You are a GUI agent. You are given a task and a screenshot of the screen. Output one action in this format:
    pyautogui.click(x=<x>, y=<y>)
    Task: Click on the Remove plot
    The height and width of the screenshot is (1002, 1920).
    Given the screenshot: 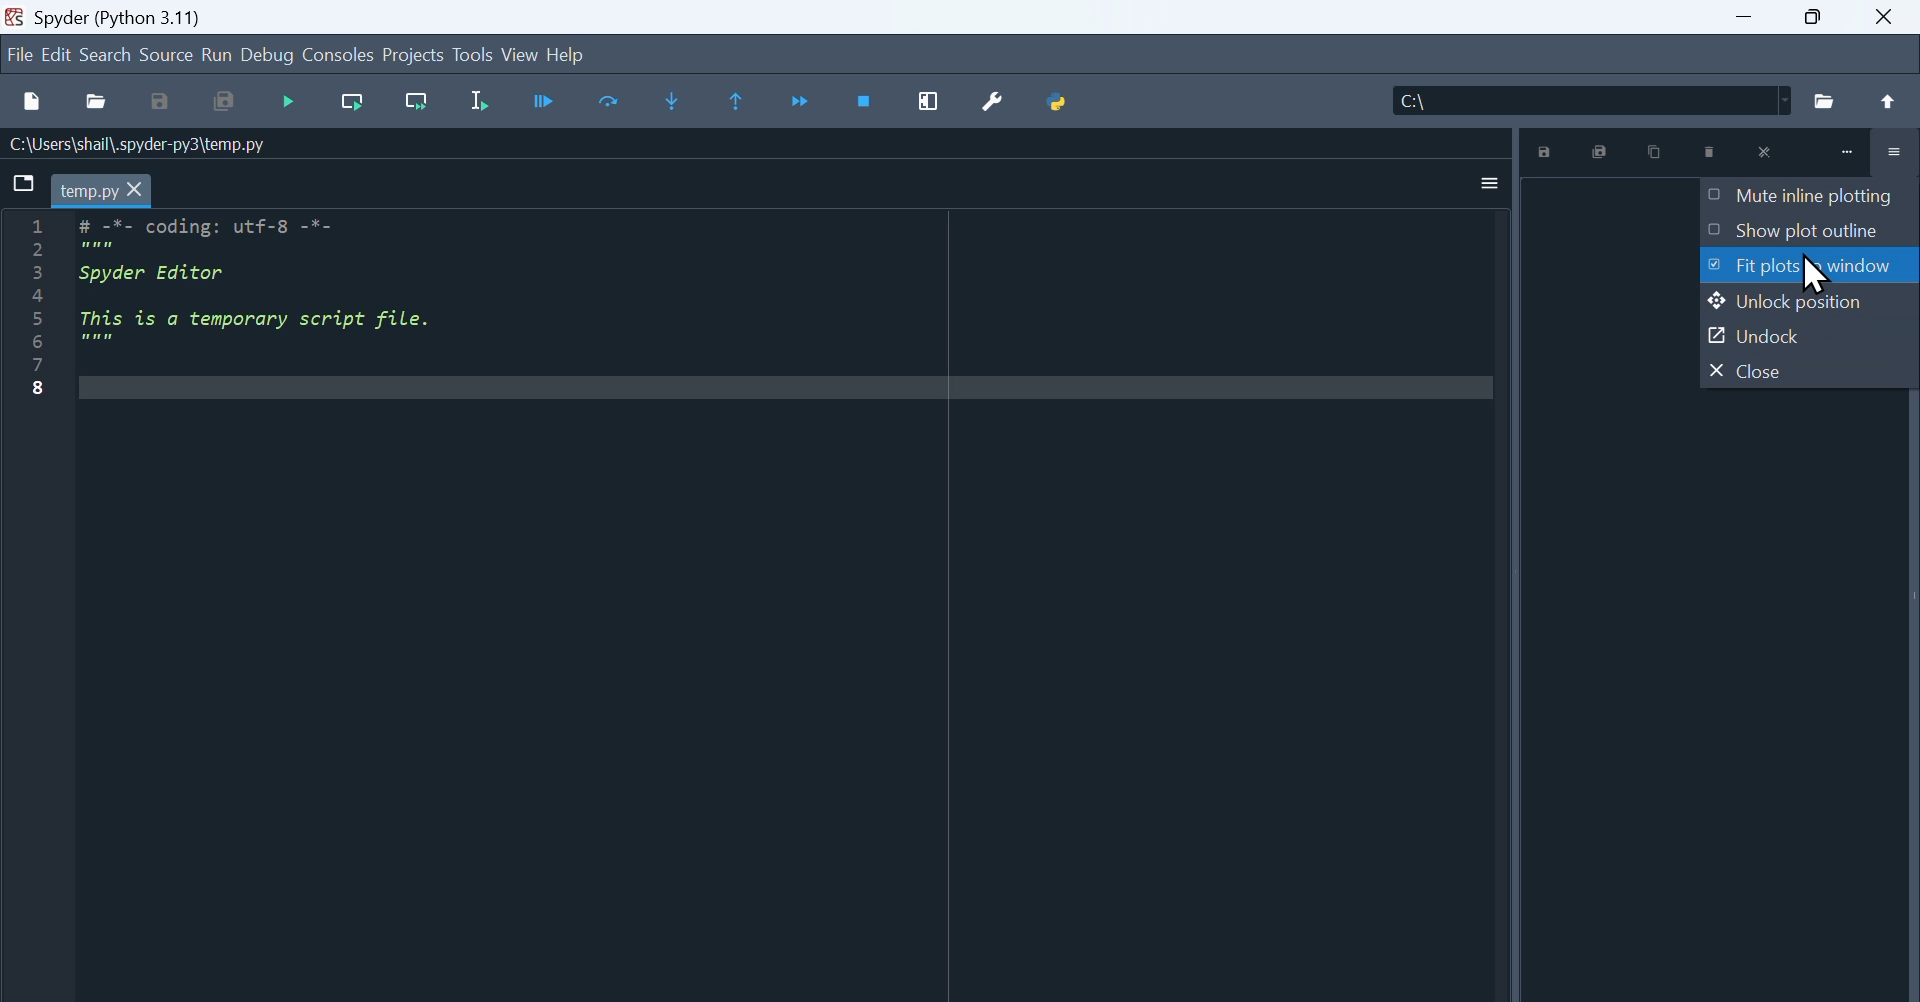 What is the action you would take?
    pyautogui.click(x=1711, y=151)
    